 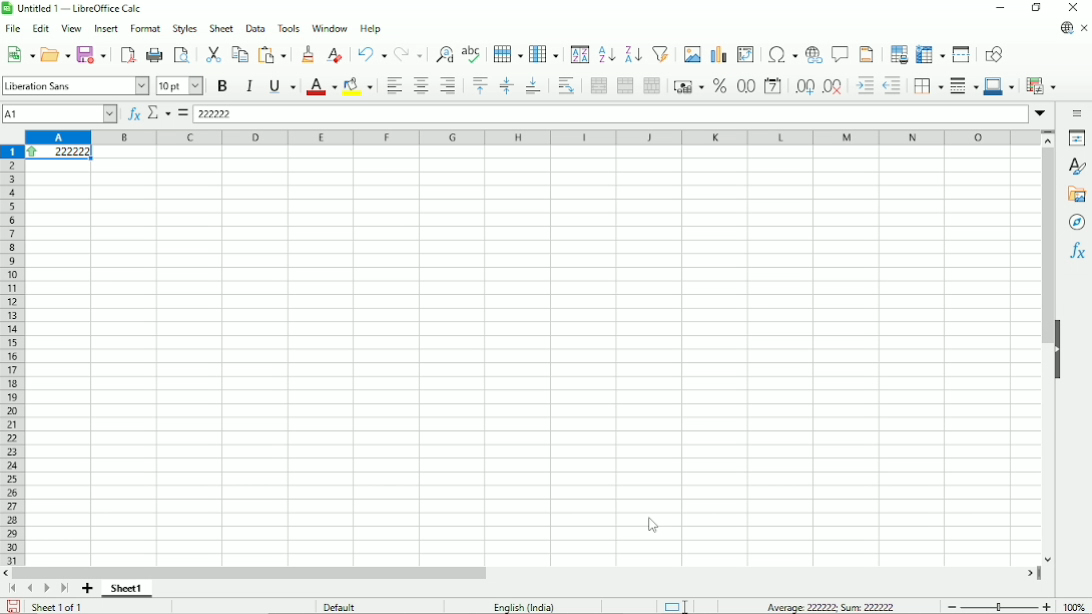 What do you see at coordinates (606, 54) in the screenshot?
I see `Sort ascending` at bounding box center [606, 54].